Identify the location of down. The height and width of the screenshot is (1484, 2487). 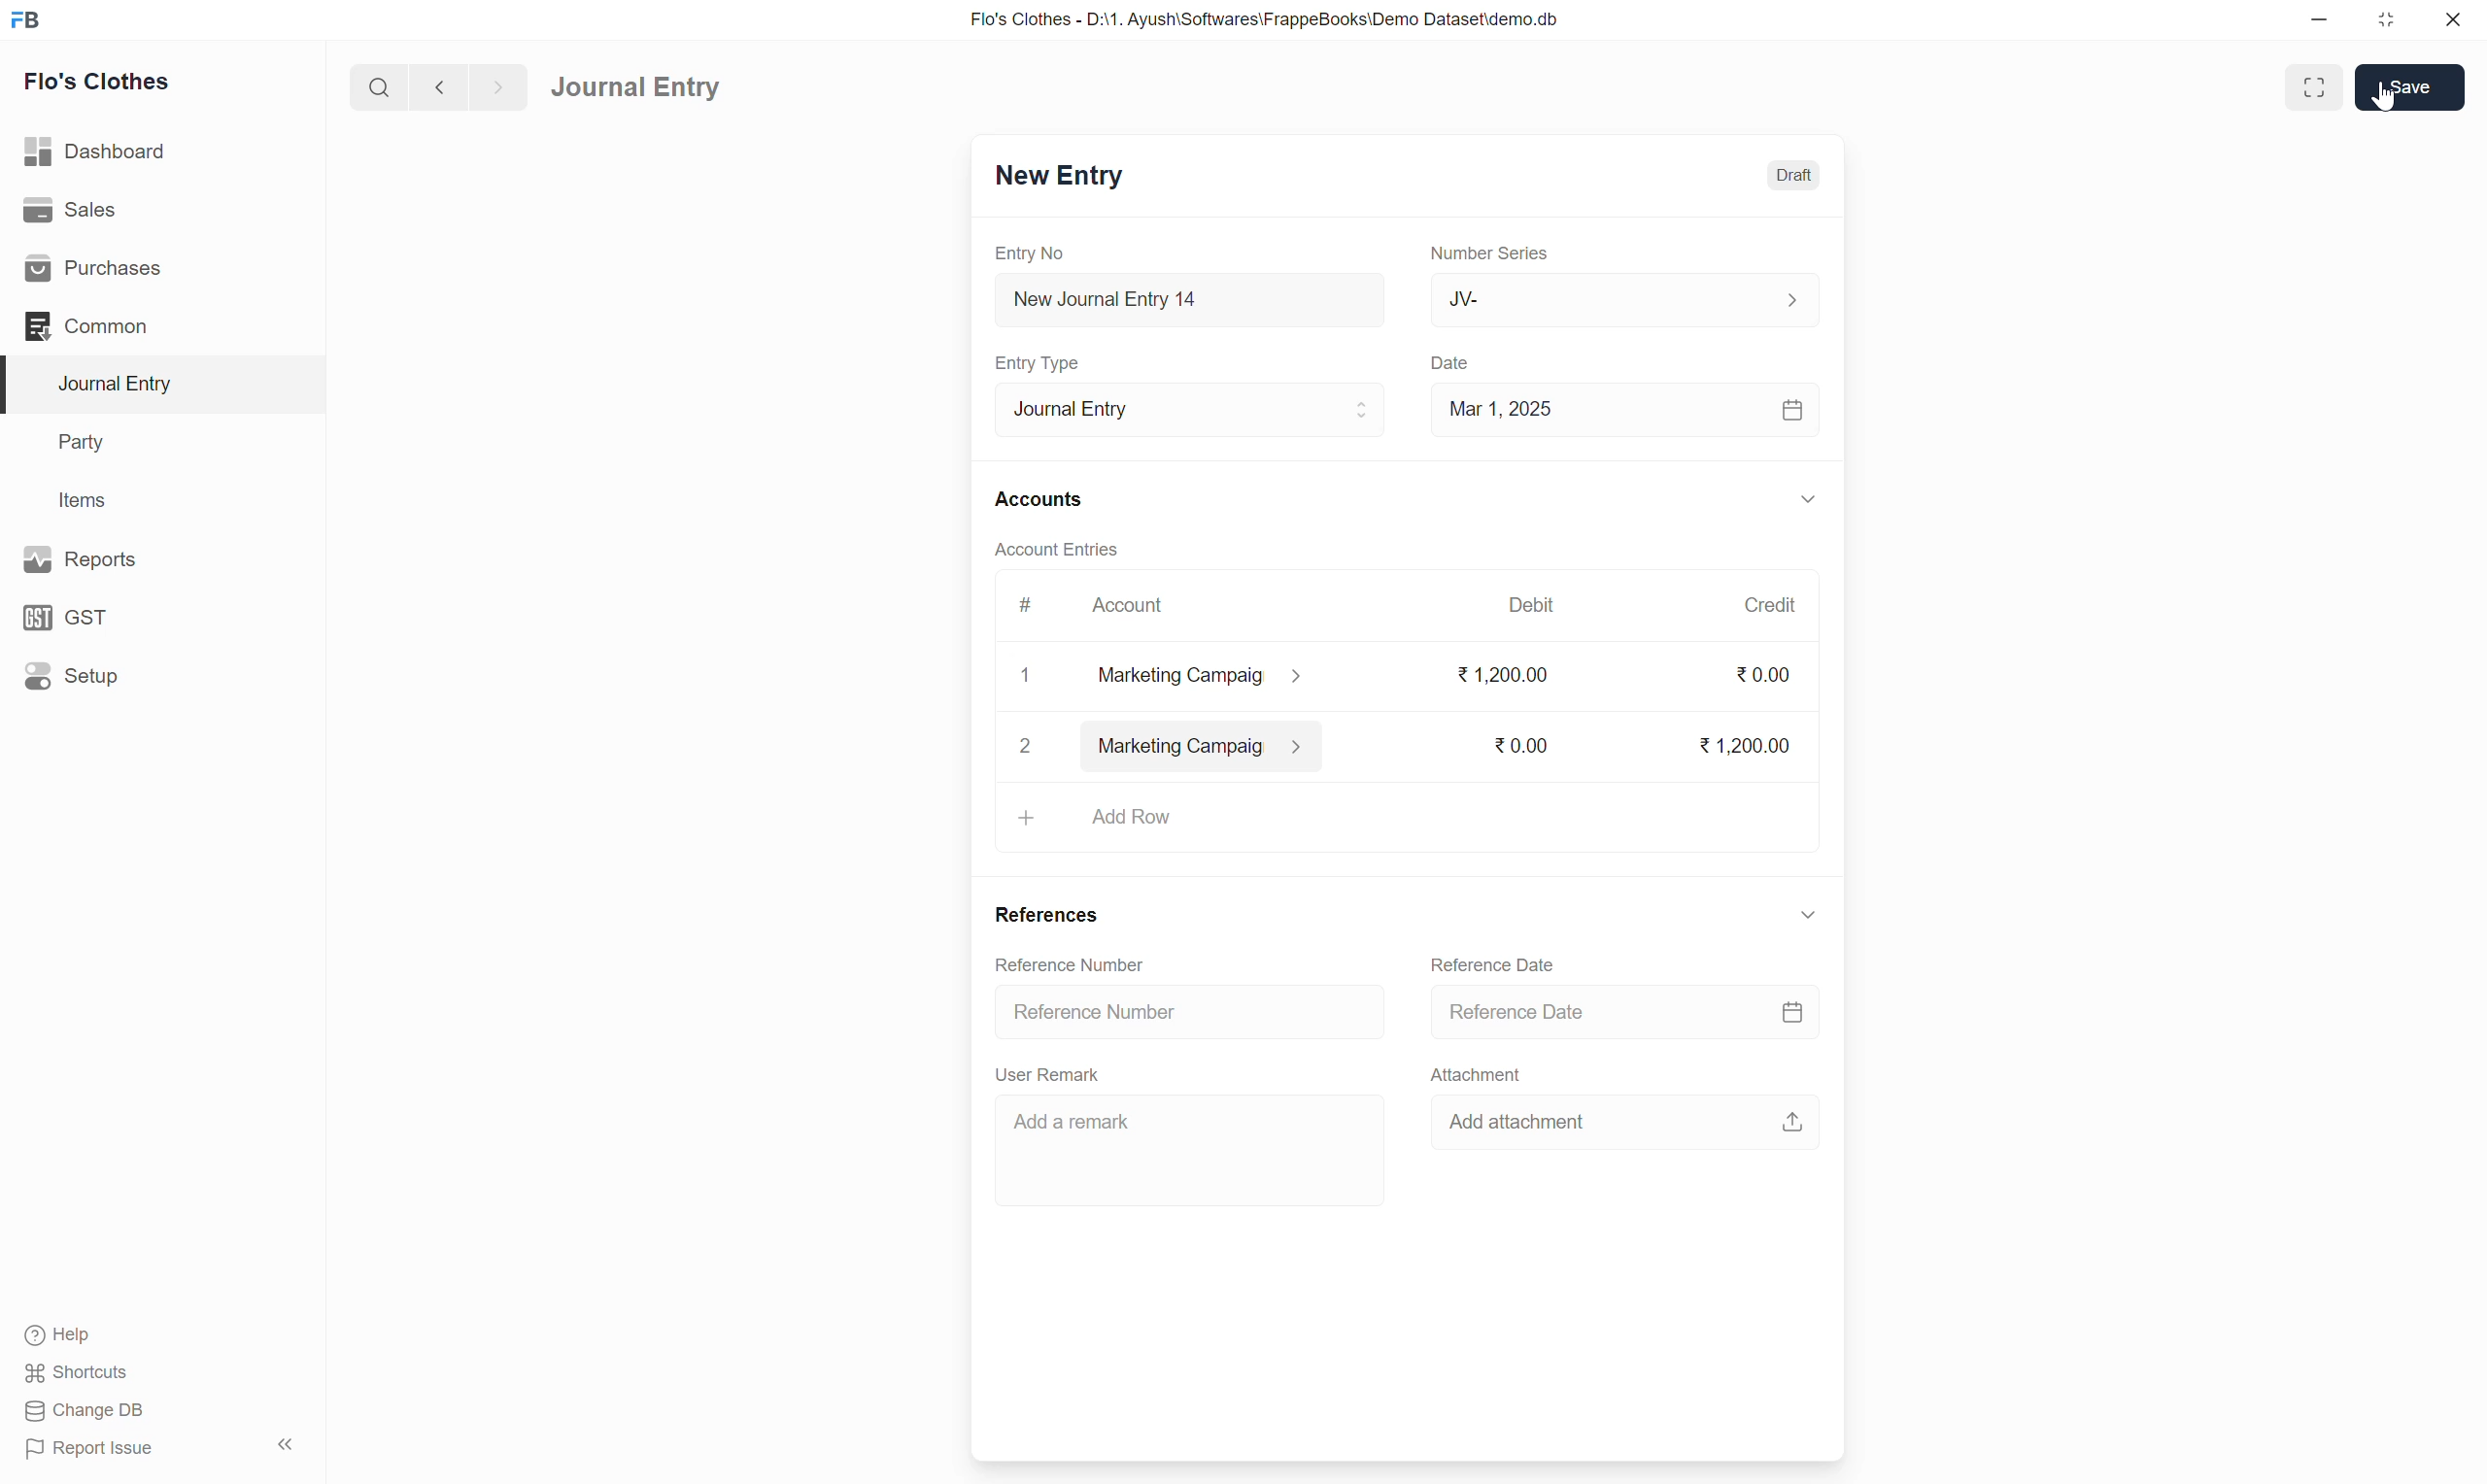
(1805, 502).